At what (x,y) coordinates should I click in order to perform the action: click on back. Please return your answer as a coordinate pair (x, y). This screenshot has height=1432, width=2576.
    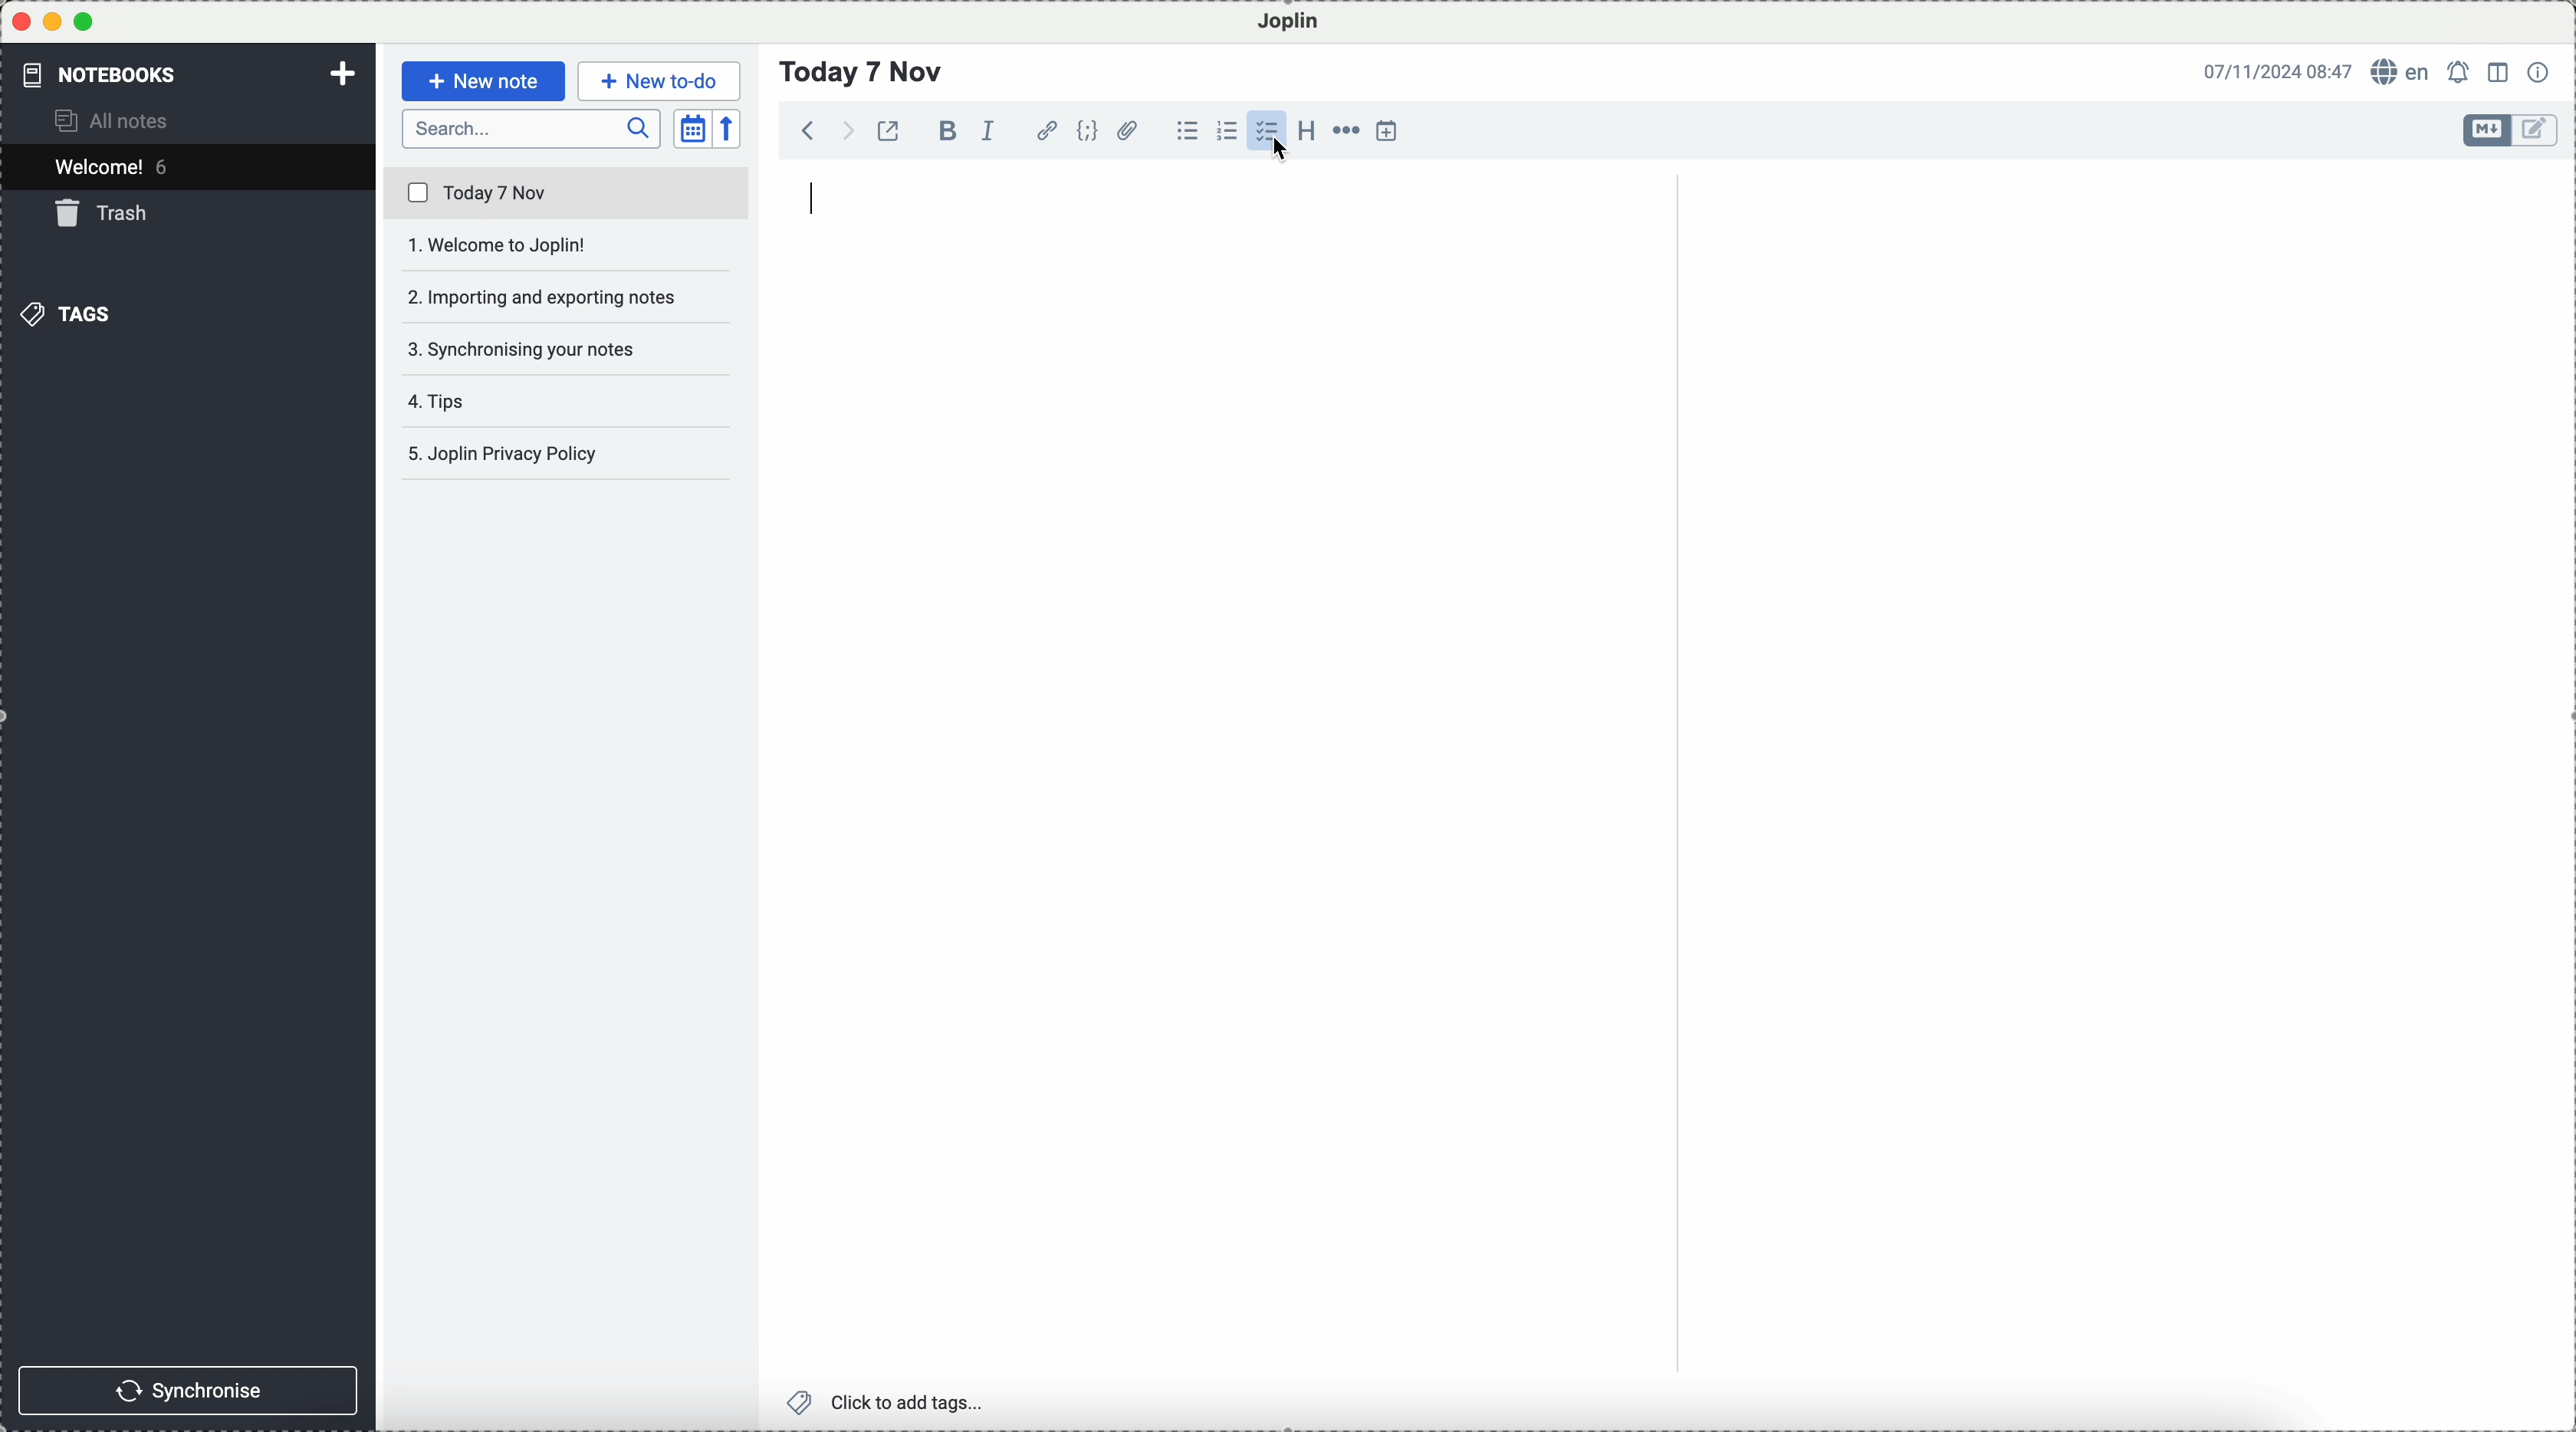
    Looking at the image, I should click on (809, 129).